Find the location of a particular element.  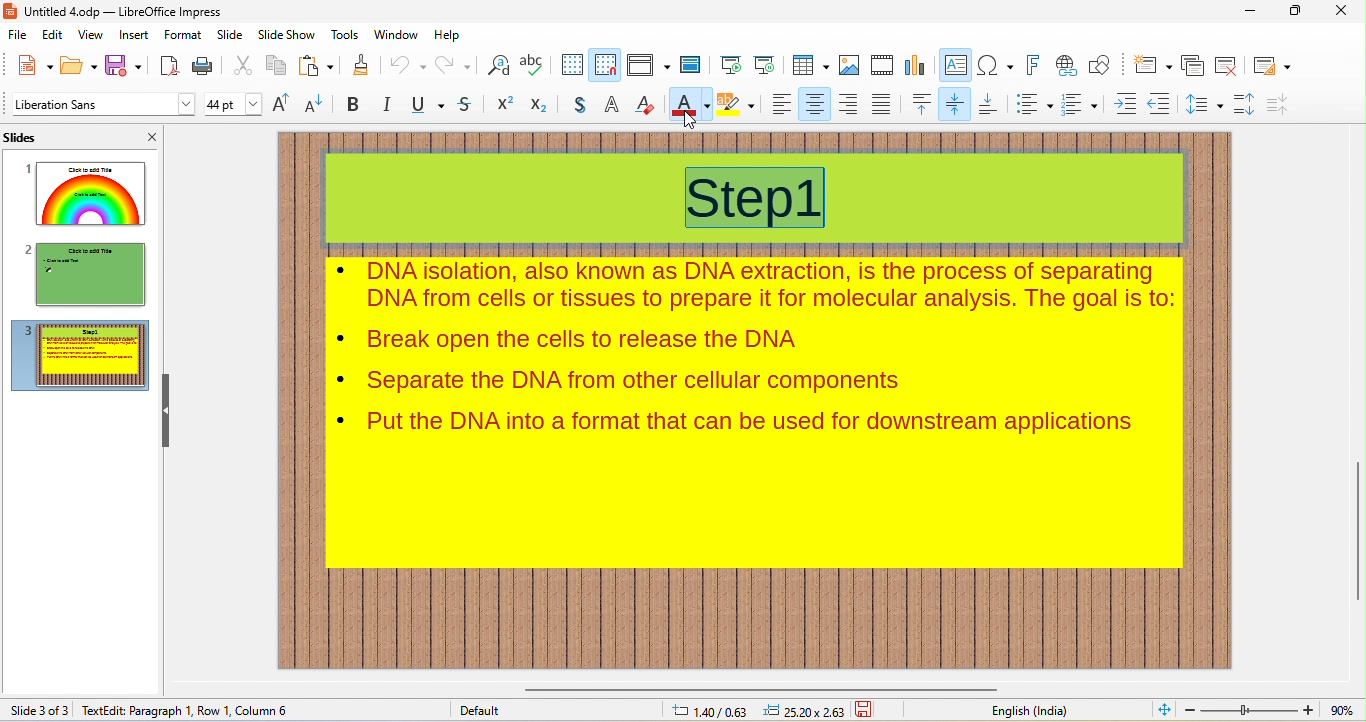

horizontal scroll is located at coordinates (782, 690).